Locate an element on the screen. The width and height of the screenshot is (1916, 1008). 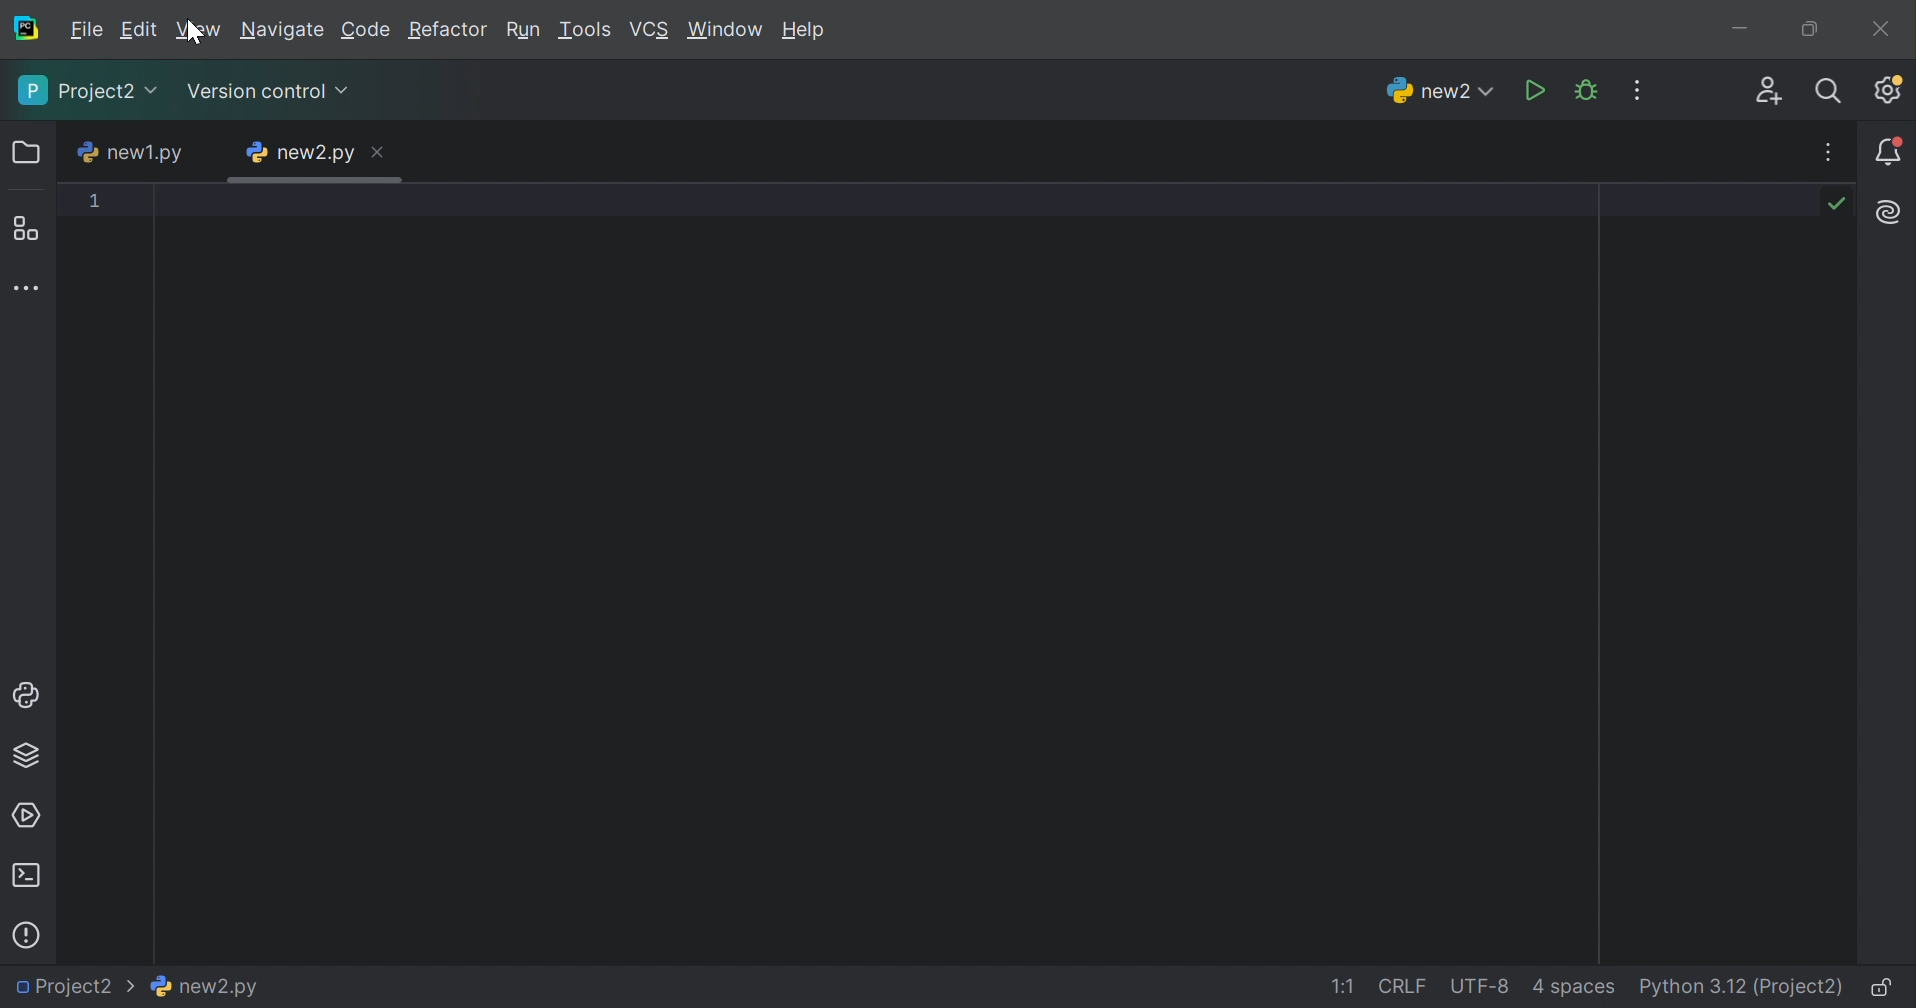
UTF-8 is located at coordinates (1479, 985).